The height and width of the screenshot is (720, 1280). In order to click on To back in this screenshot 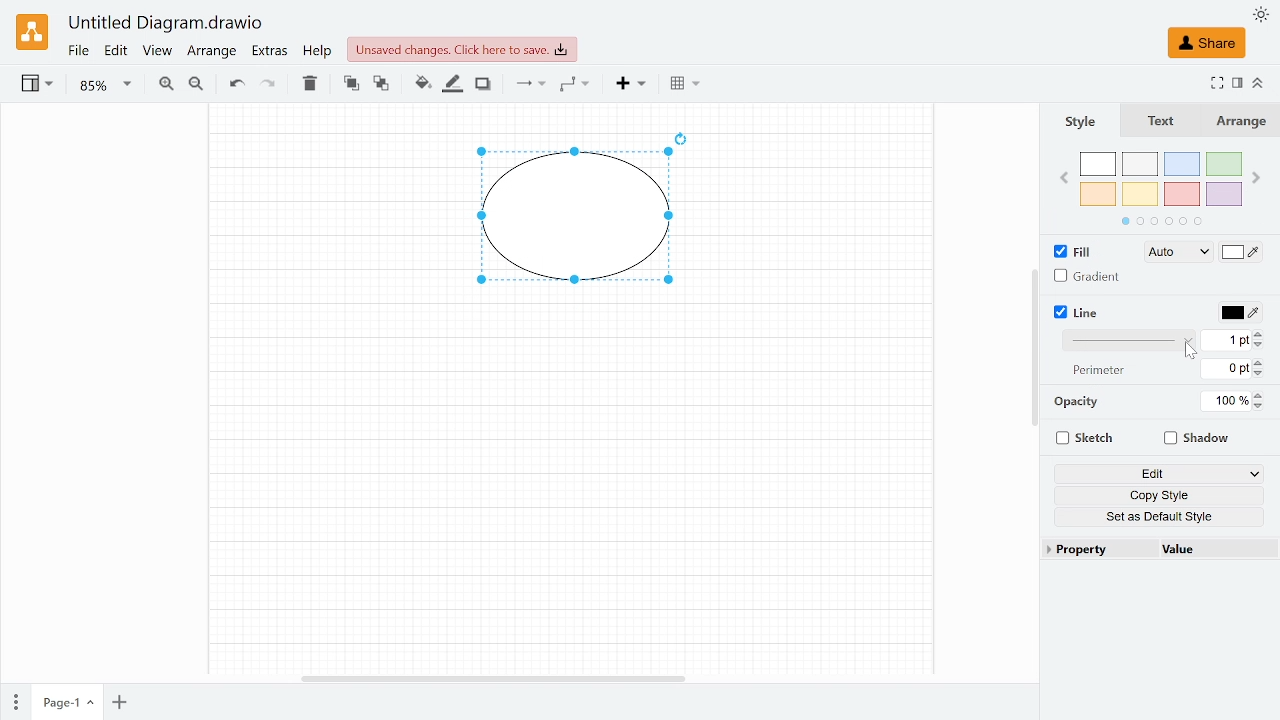, I will do `click(379, 85)`.